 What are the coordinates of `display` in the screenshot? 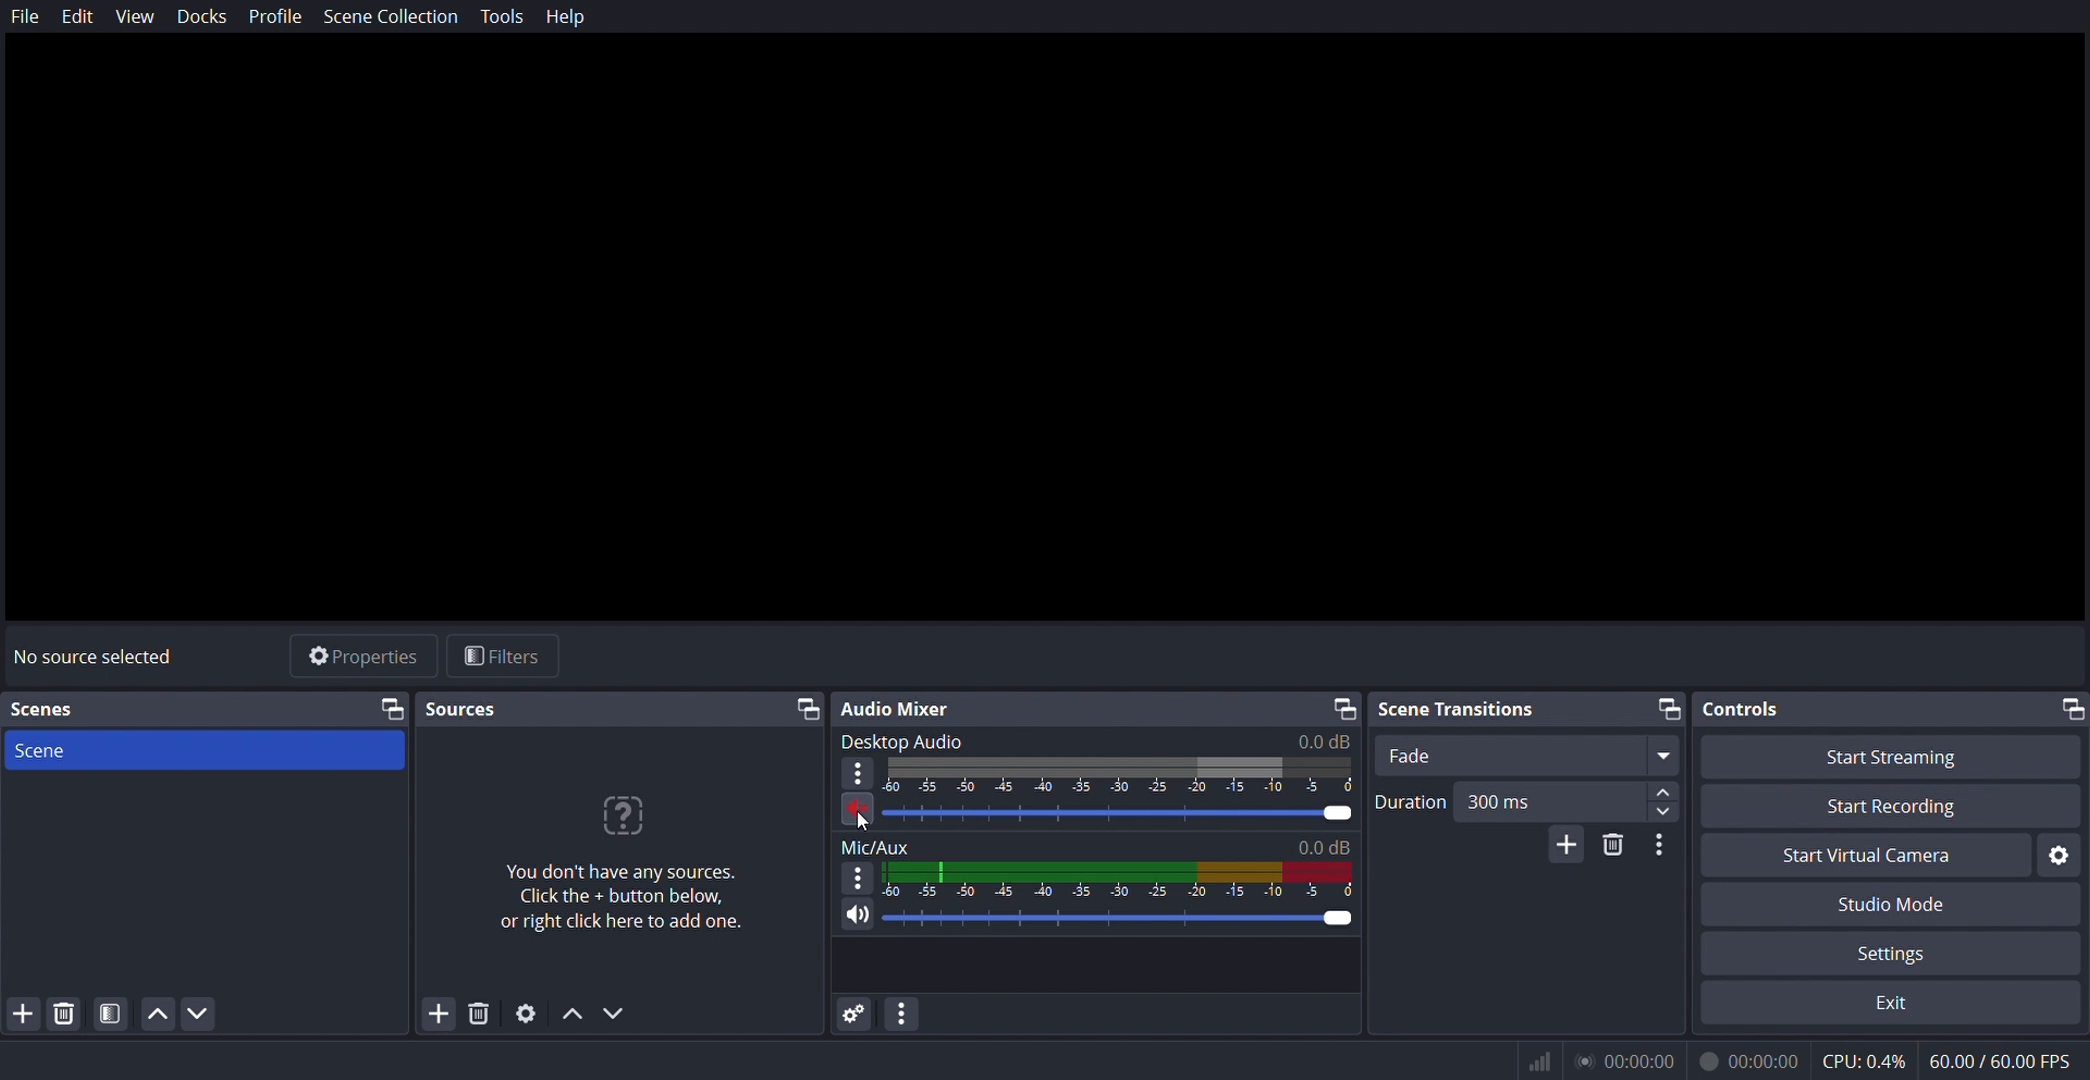 It's located at (1118, 778).